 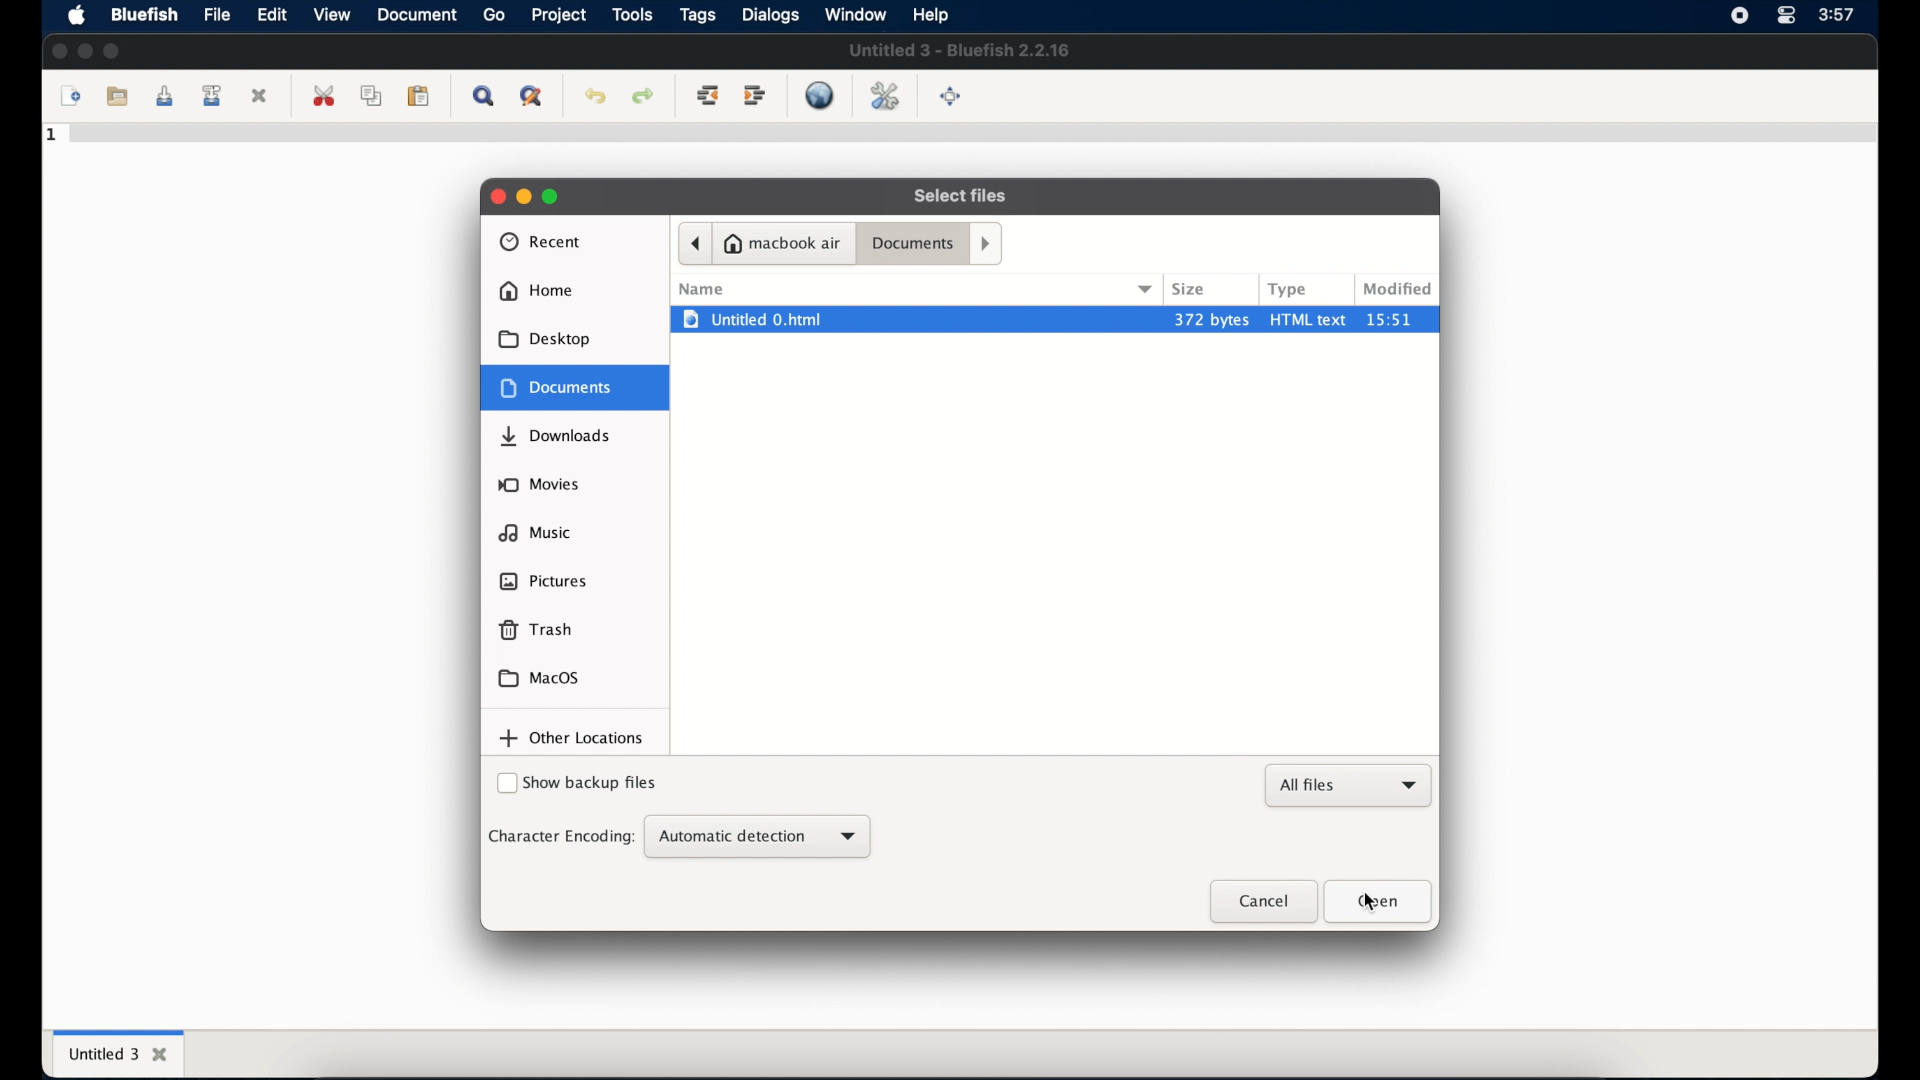 What do you see at coordinates (58, 51) in the screenshot?
I see `close` at bounding box center [58, 51].